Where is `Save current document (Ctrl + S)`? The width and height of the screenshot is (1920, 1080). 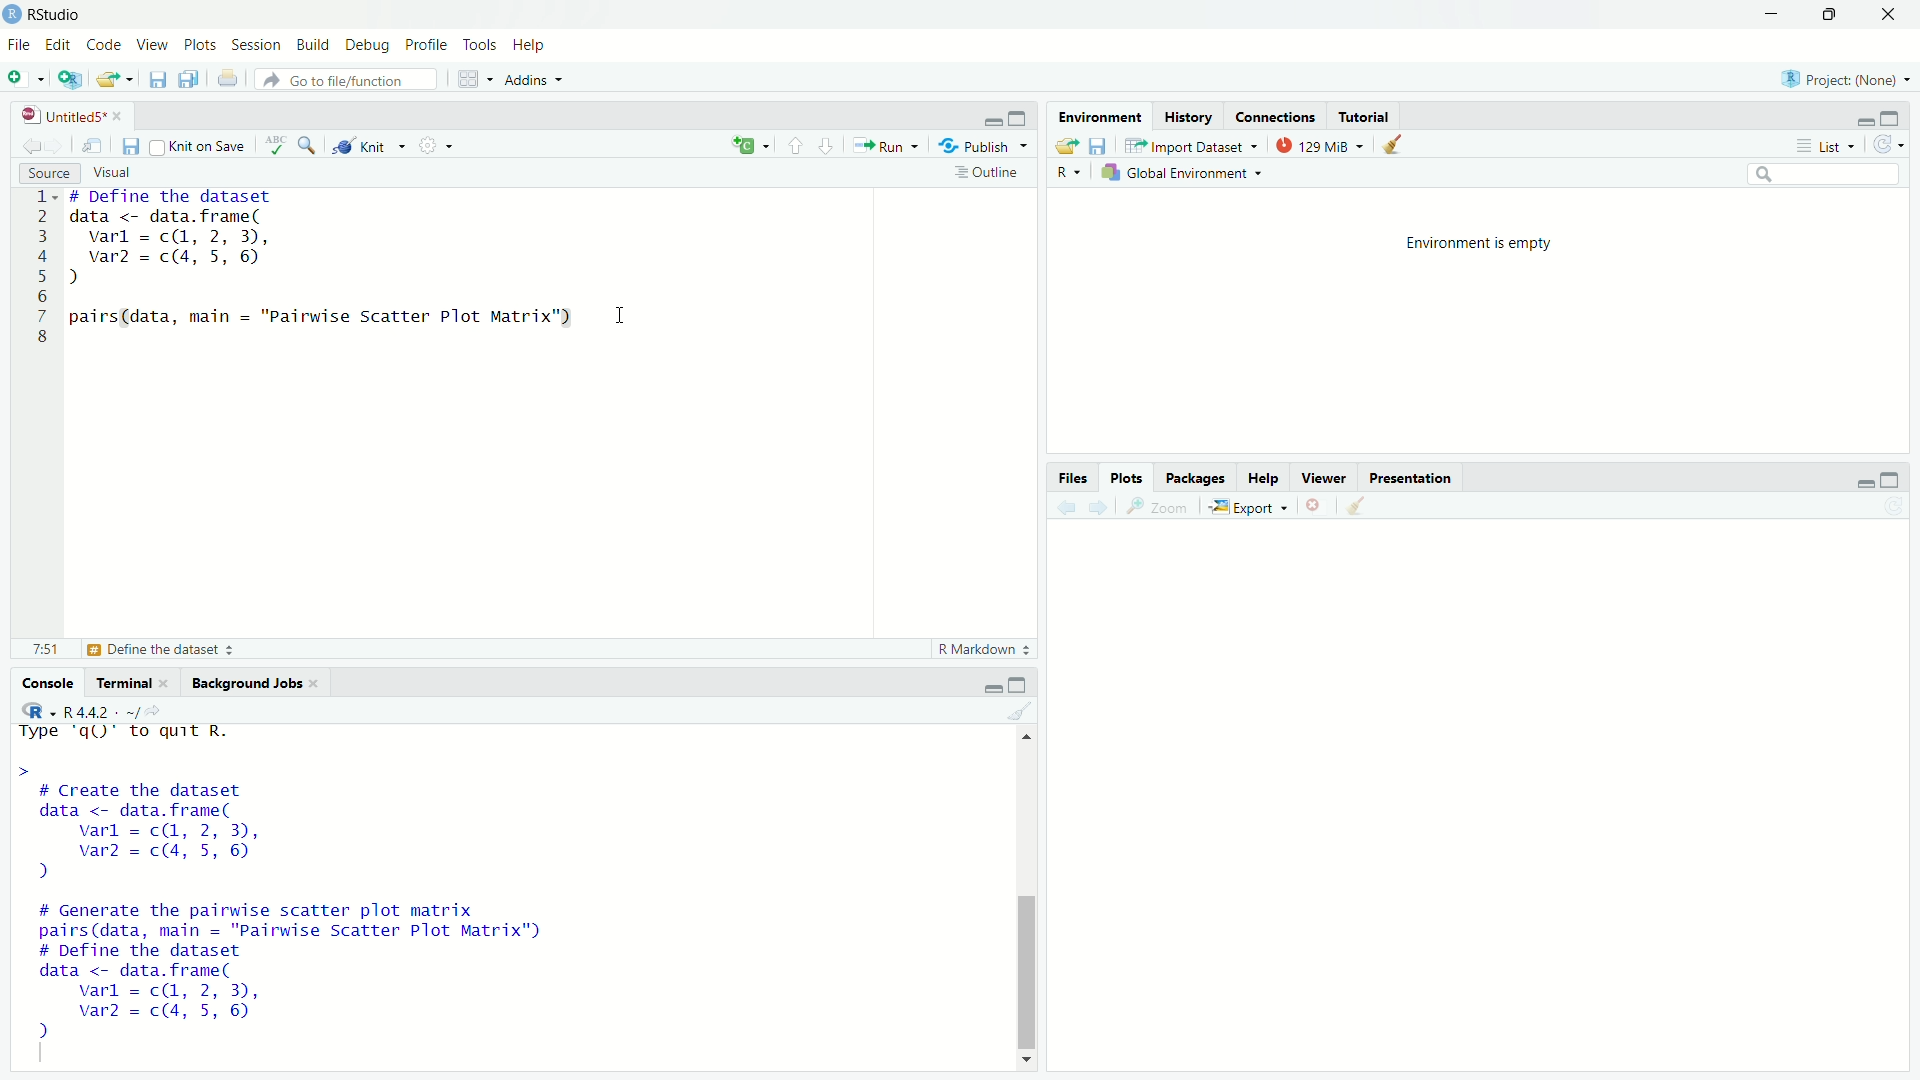 Save current document (Ctrl + S) is located at coordinates (158, 76).